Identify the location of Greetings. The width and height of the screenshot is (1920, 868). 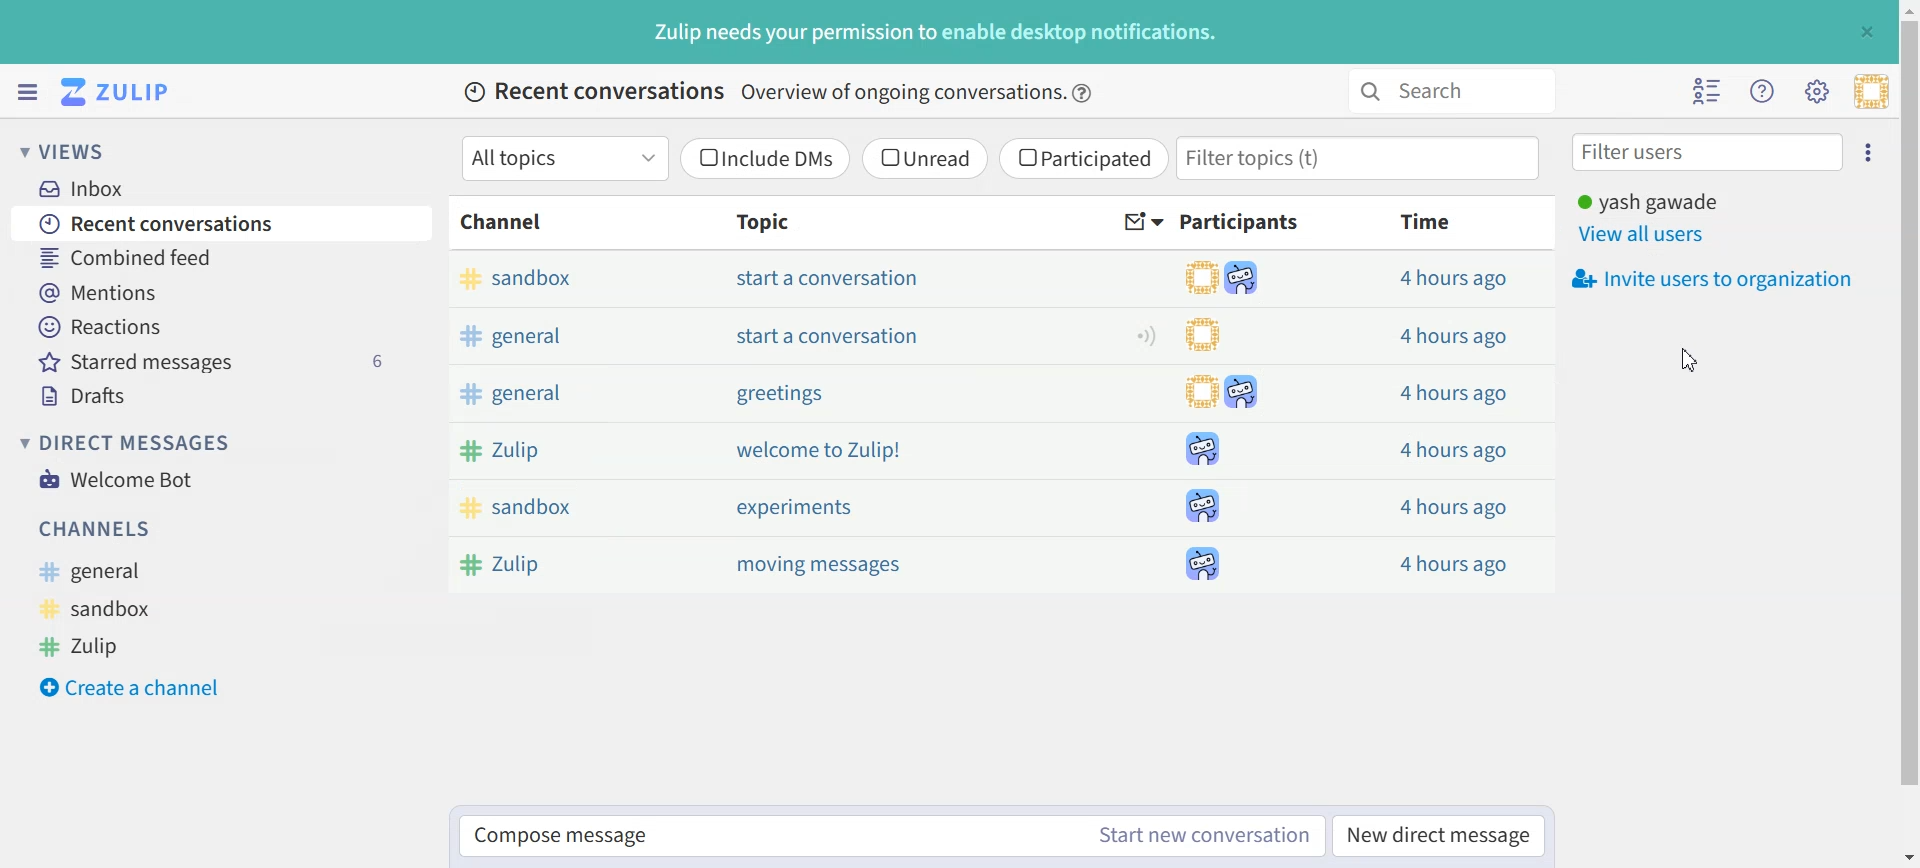
(778, 395).